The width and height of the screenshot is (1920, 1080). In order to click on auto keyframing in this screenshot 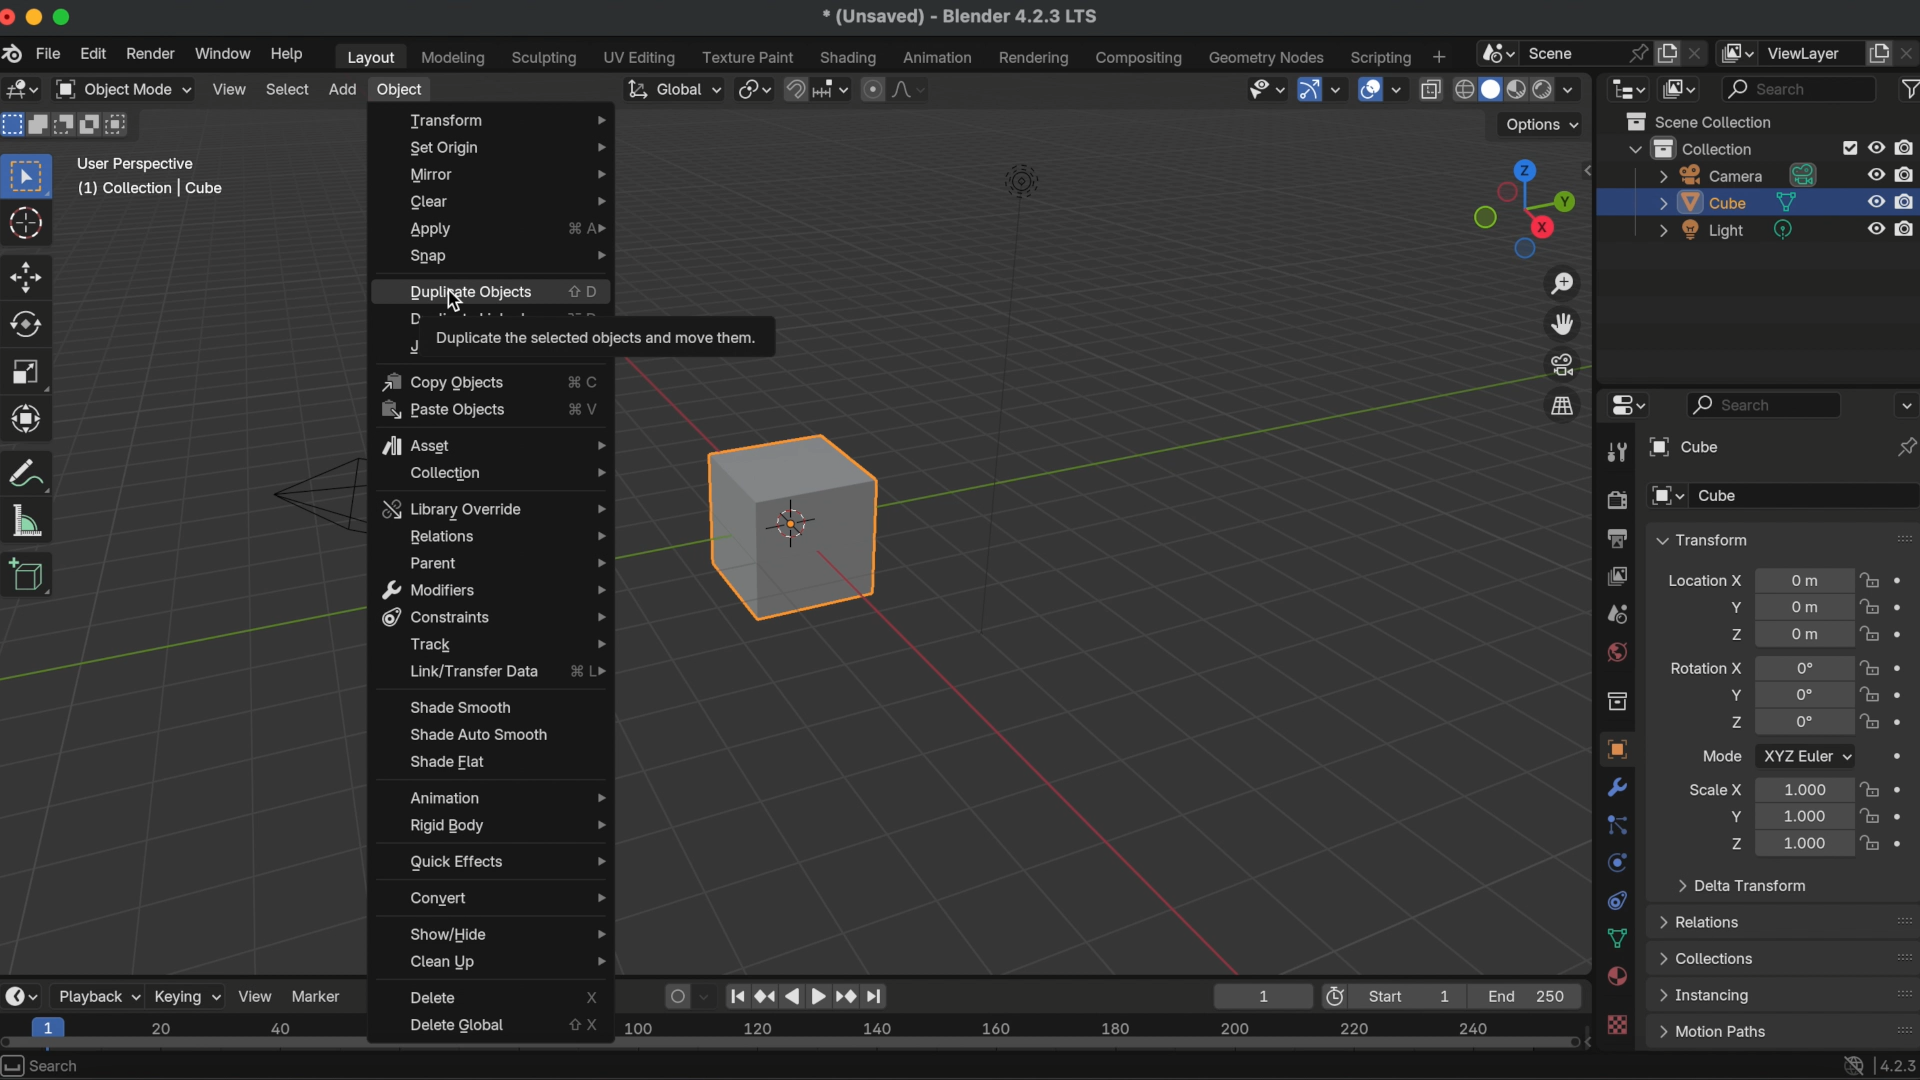, I will do `click(708, 995)`.